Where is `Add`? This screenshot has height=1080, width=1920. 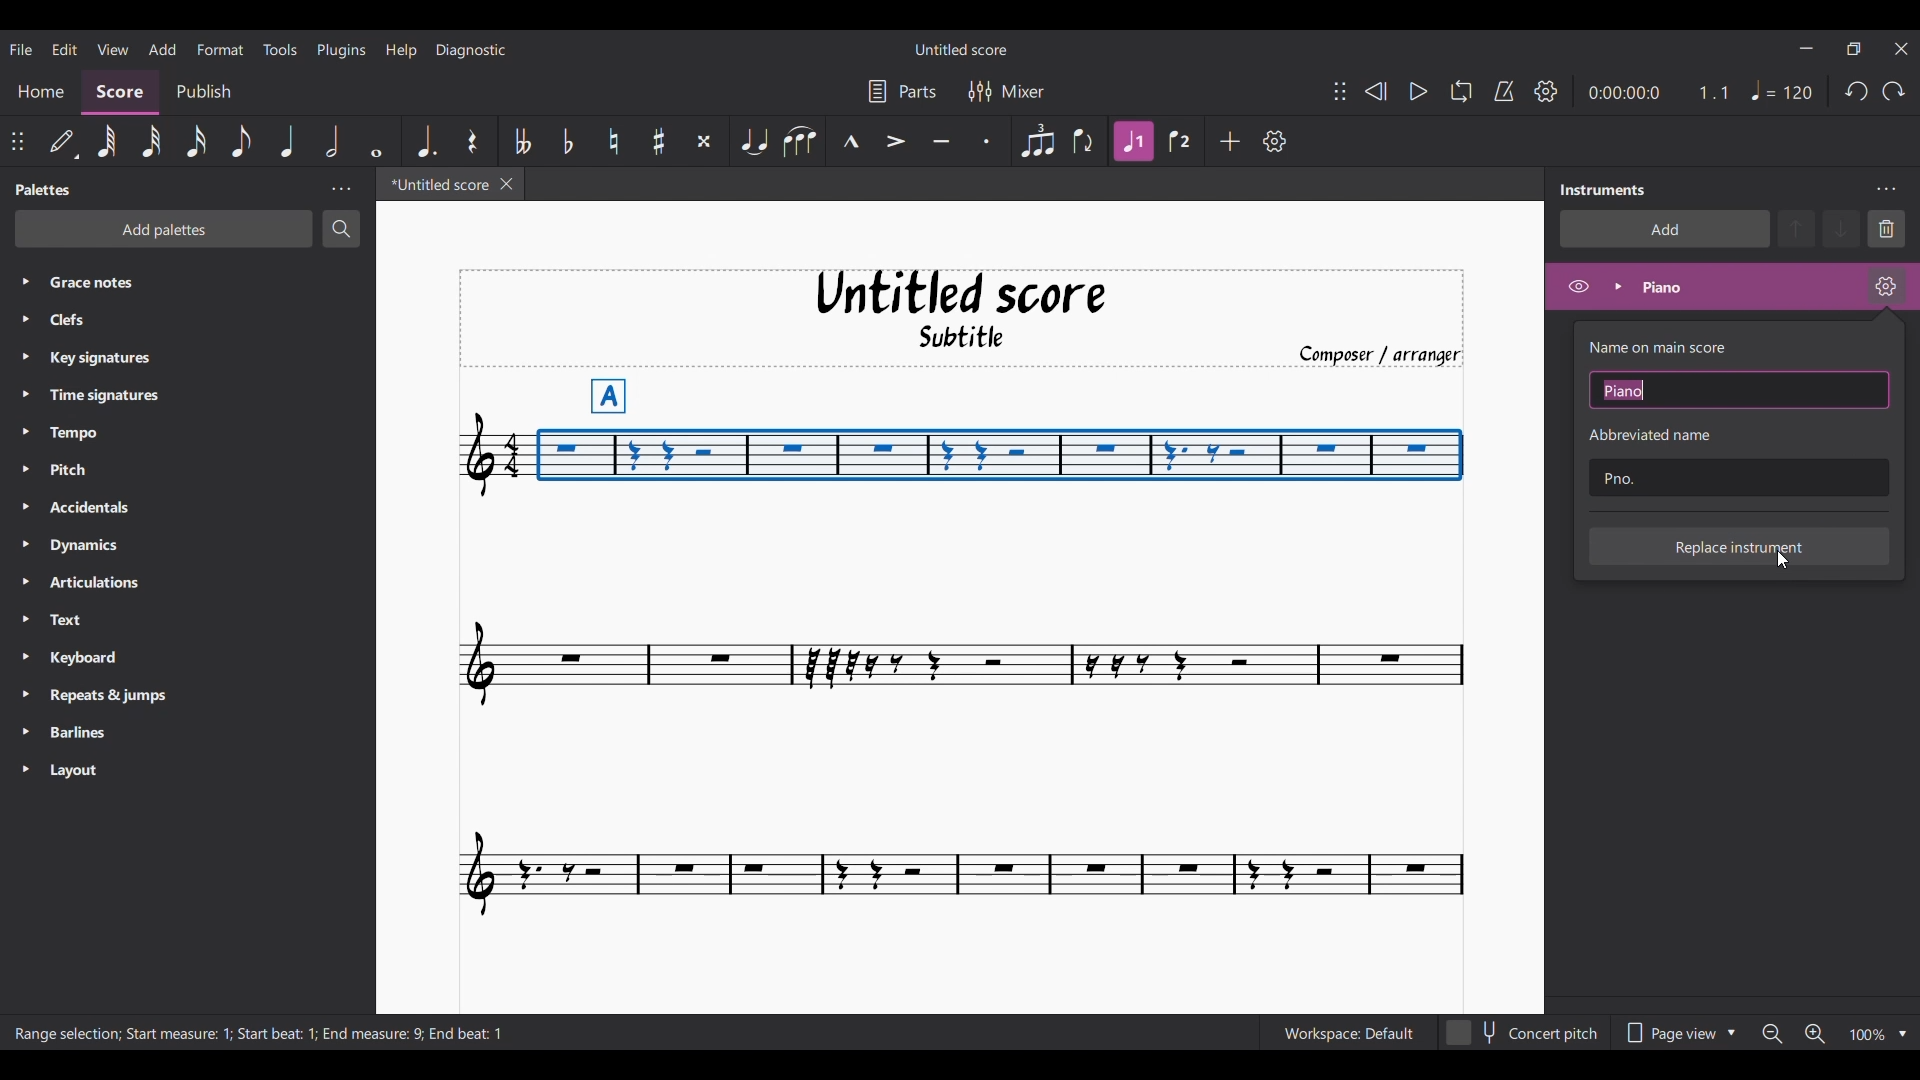 Add is located at coordinates (1230, 141).